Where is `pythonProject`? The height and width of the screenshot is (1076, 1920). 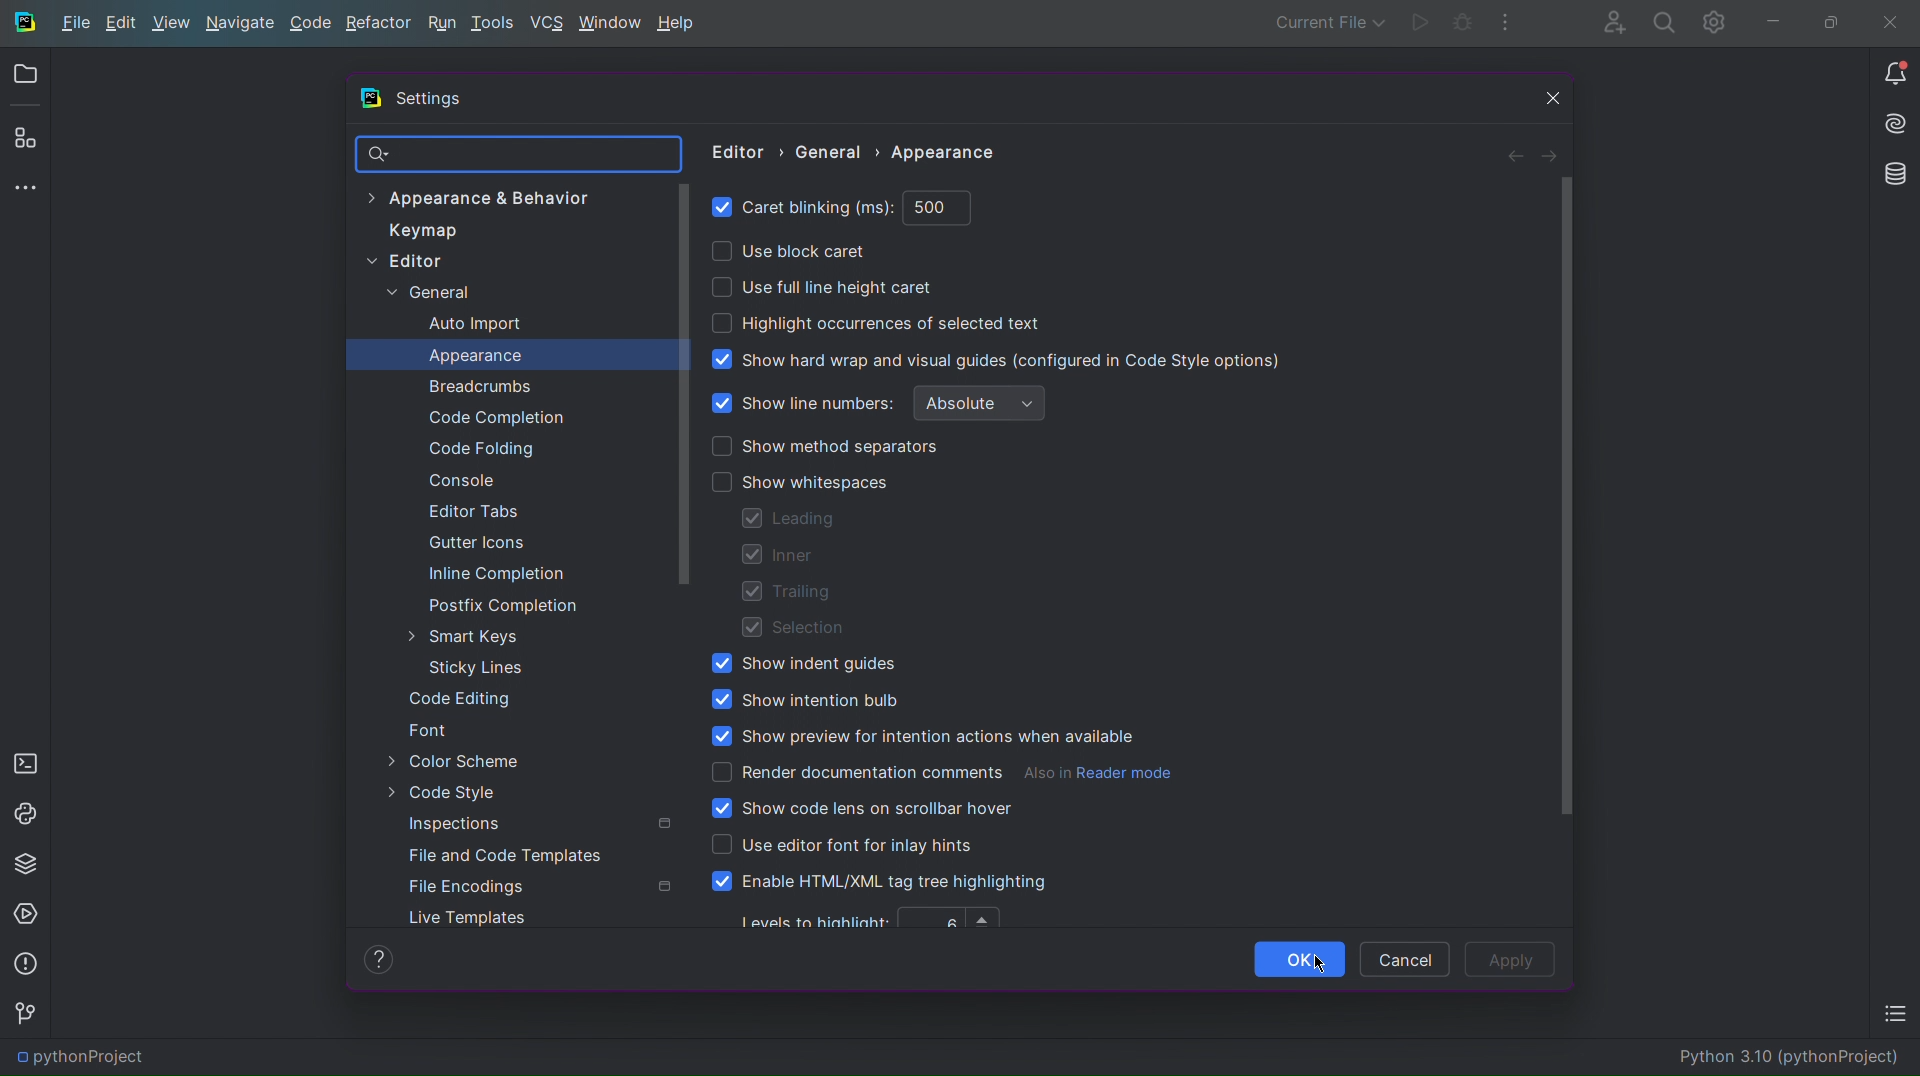
pythonProject is located at coordinates (84, 1058).